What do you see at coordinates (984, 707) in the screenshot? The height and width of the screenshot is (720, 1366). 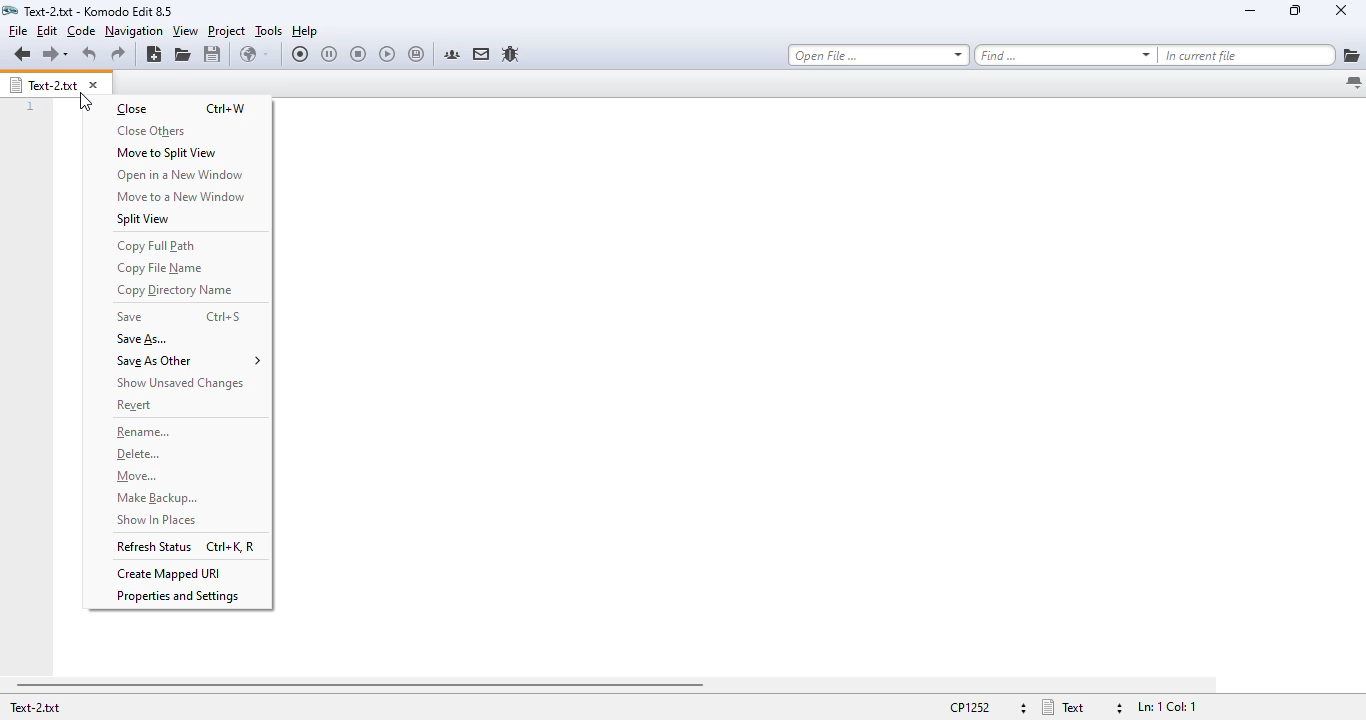 I see `file encoding` at bounding box center [984, 707].